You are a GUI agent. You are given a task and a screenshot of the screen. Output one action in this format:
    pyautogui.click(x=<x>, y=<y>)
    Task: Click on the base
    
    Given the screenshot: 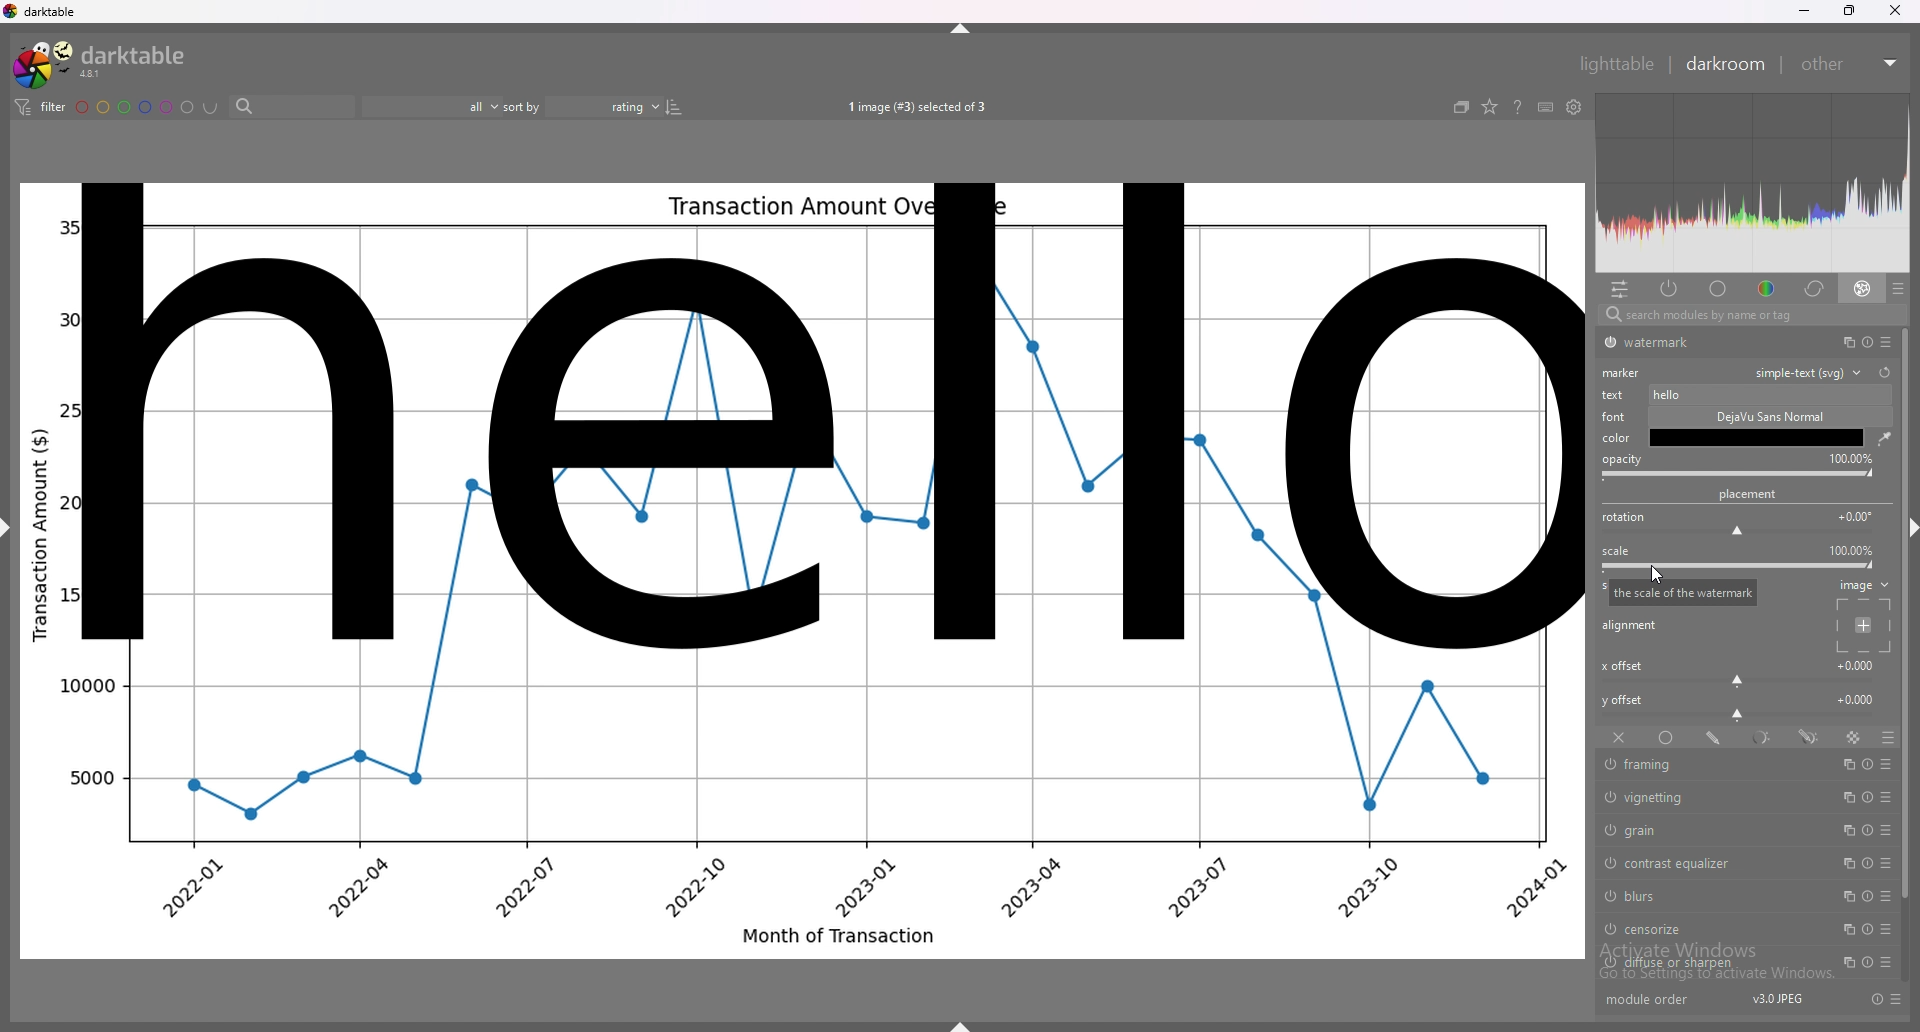 What is the action you would take?
    pyautogui.click(x=1718, y=288)
    